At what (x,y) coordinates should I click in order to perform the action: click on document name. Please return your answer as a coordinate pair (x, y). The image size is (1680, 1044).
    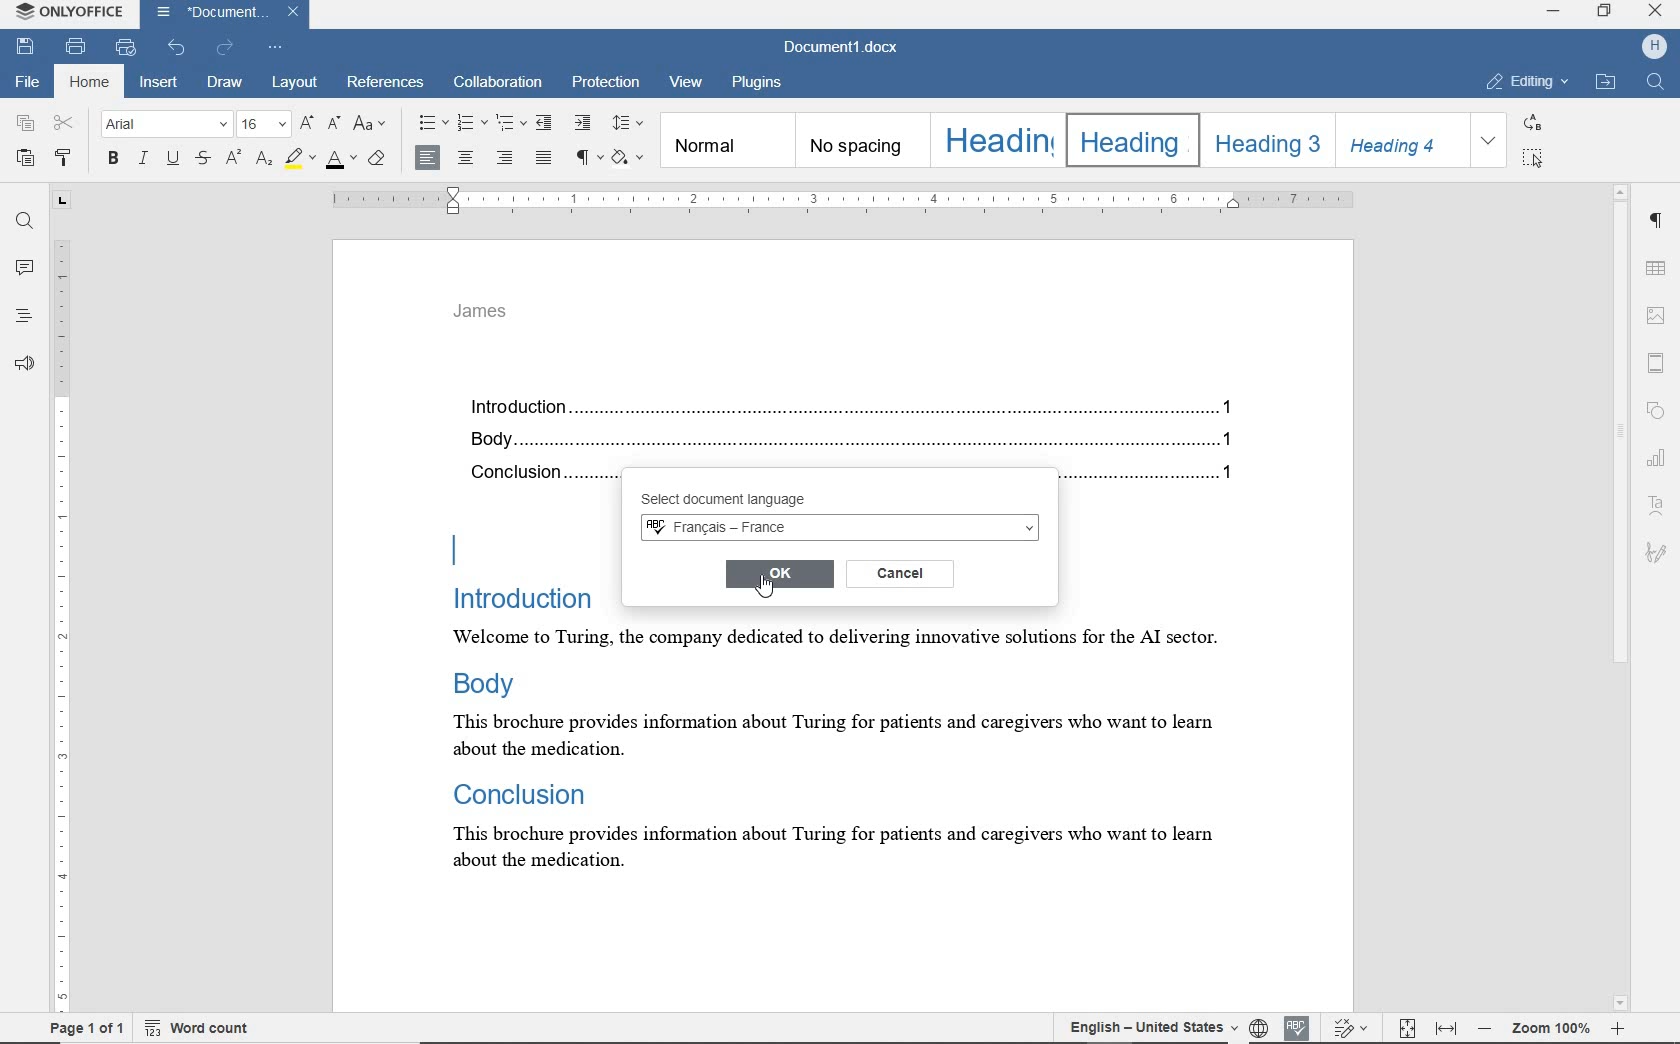
    Looking at the image, I should click on (845, 45).